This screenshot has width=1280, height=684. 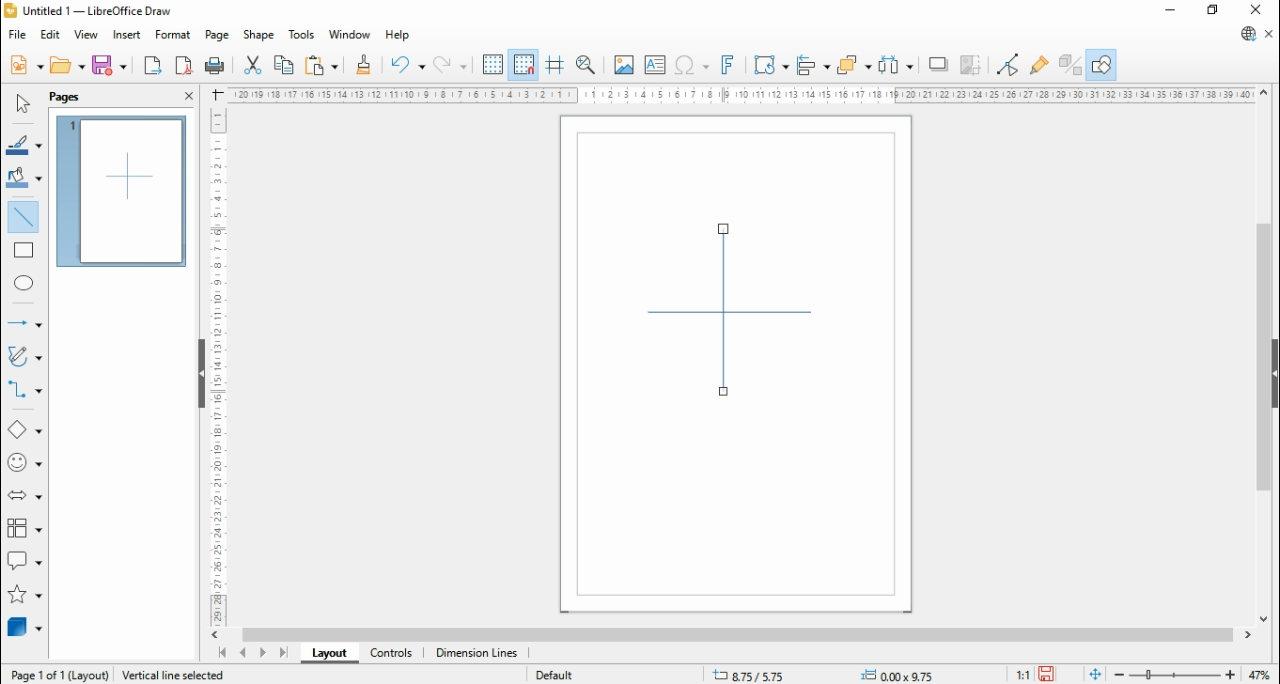 What do you see at coordinates (737, 635) in the screenshot?
I see `scroll bar` at bounding box center [737, 635].